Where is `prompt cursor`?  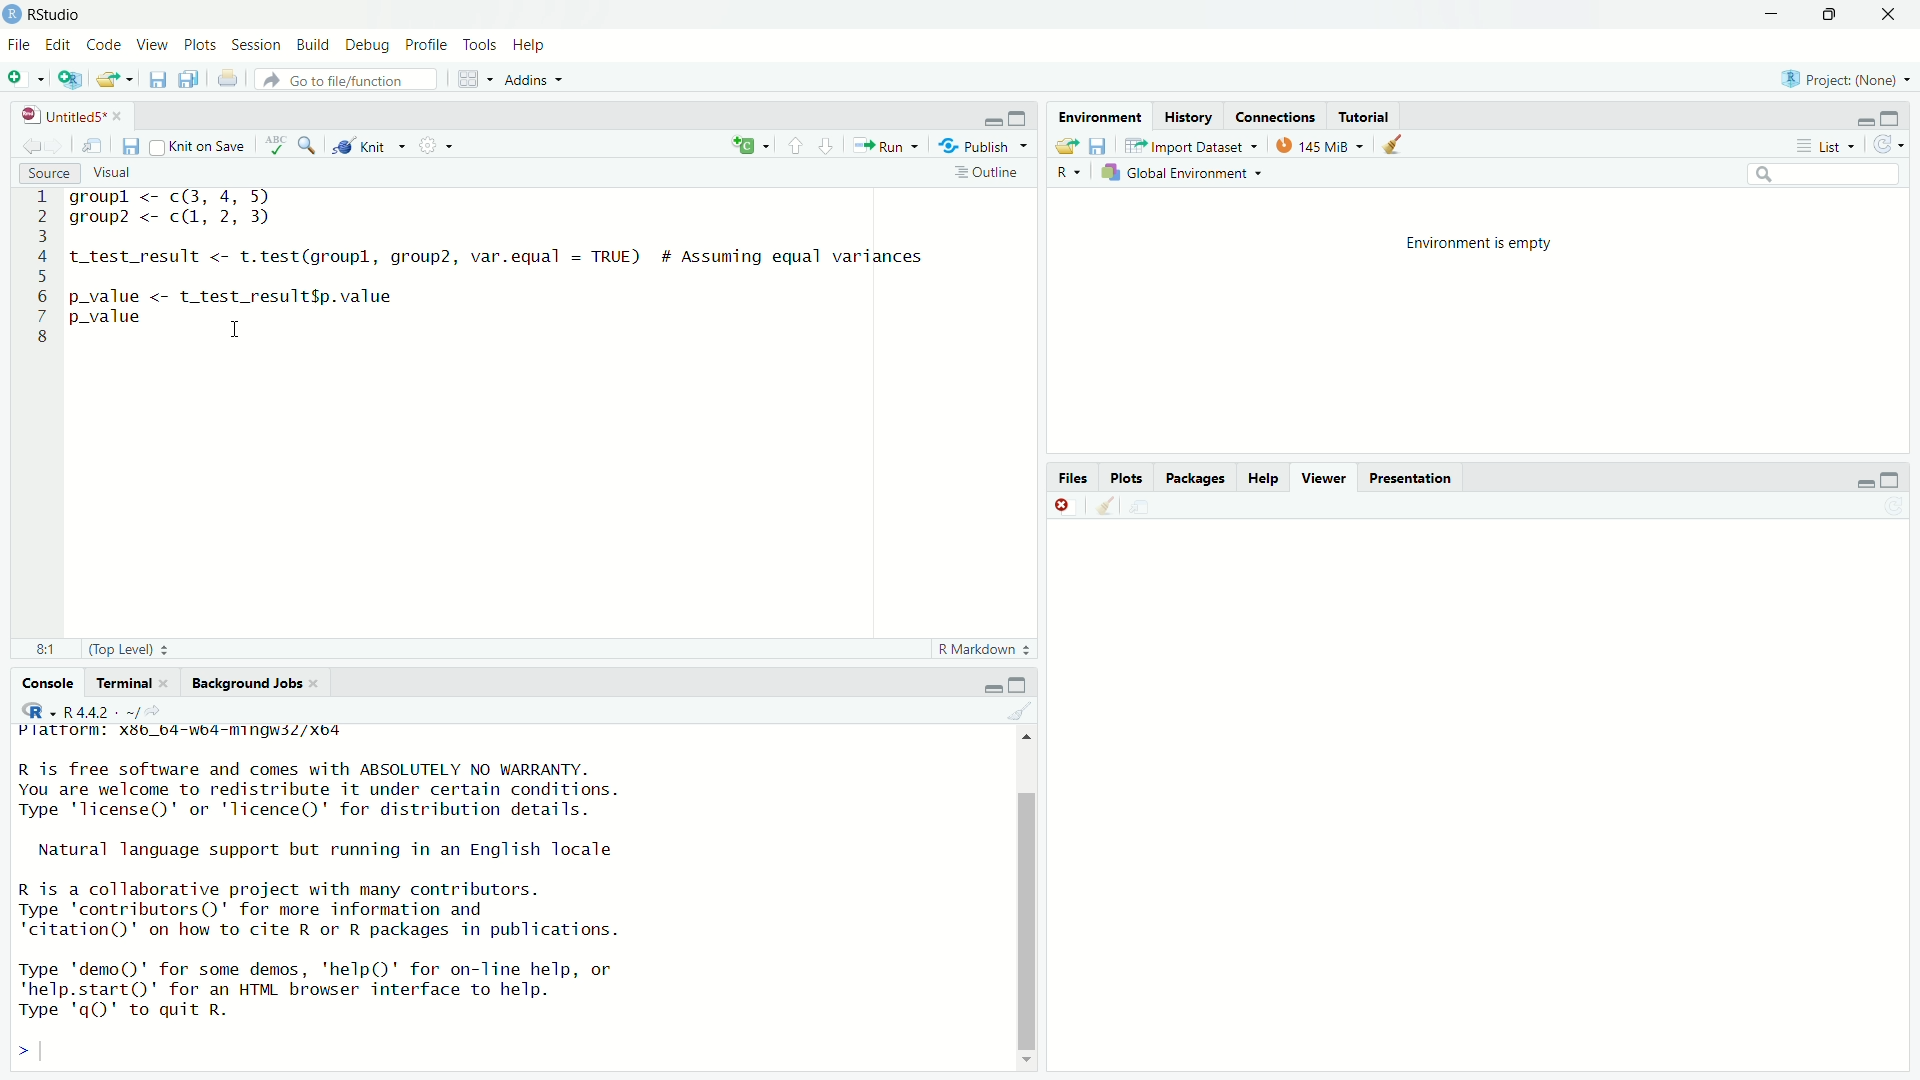 prompt cursor is located at coordinates (23, 1049).